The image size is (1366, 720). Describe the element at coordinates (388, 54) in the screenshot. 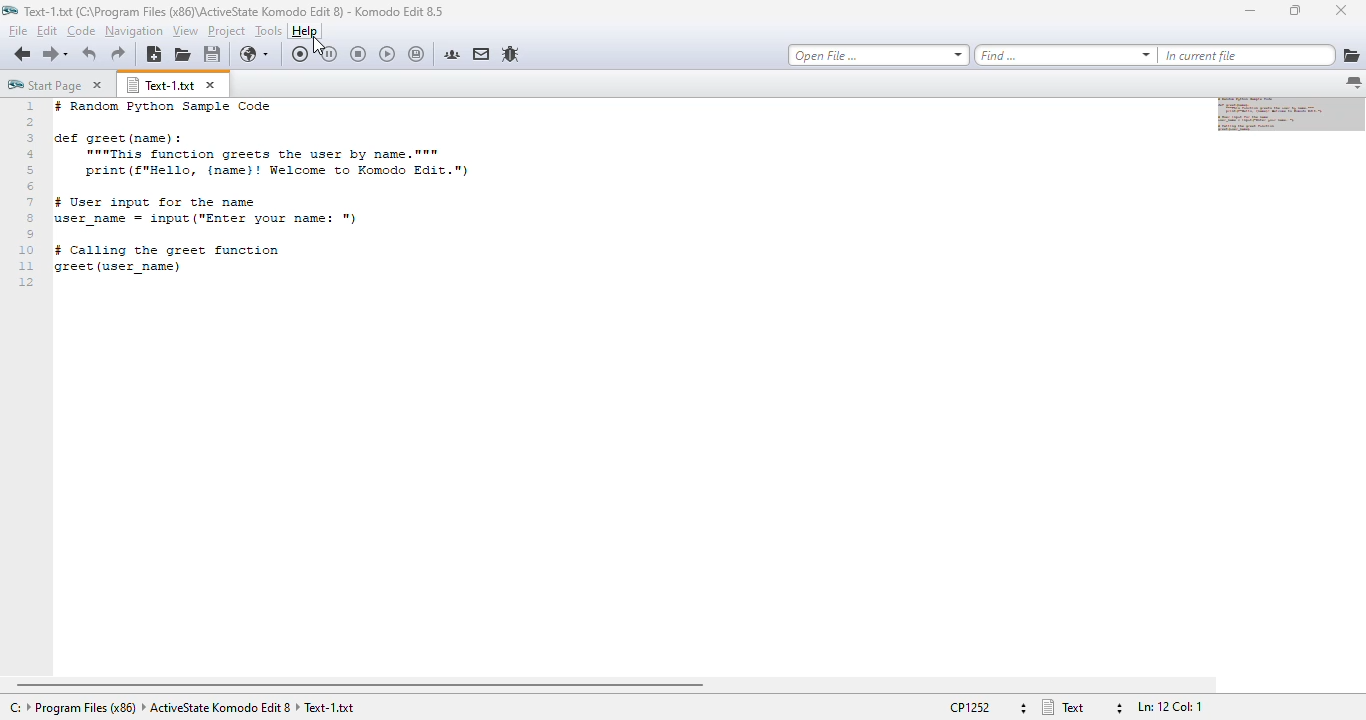

I see `play last macro` at that location.